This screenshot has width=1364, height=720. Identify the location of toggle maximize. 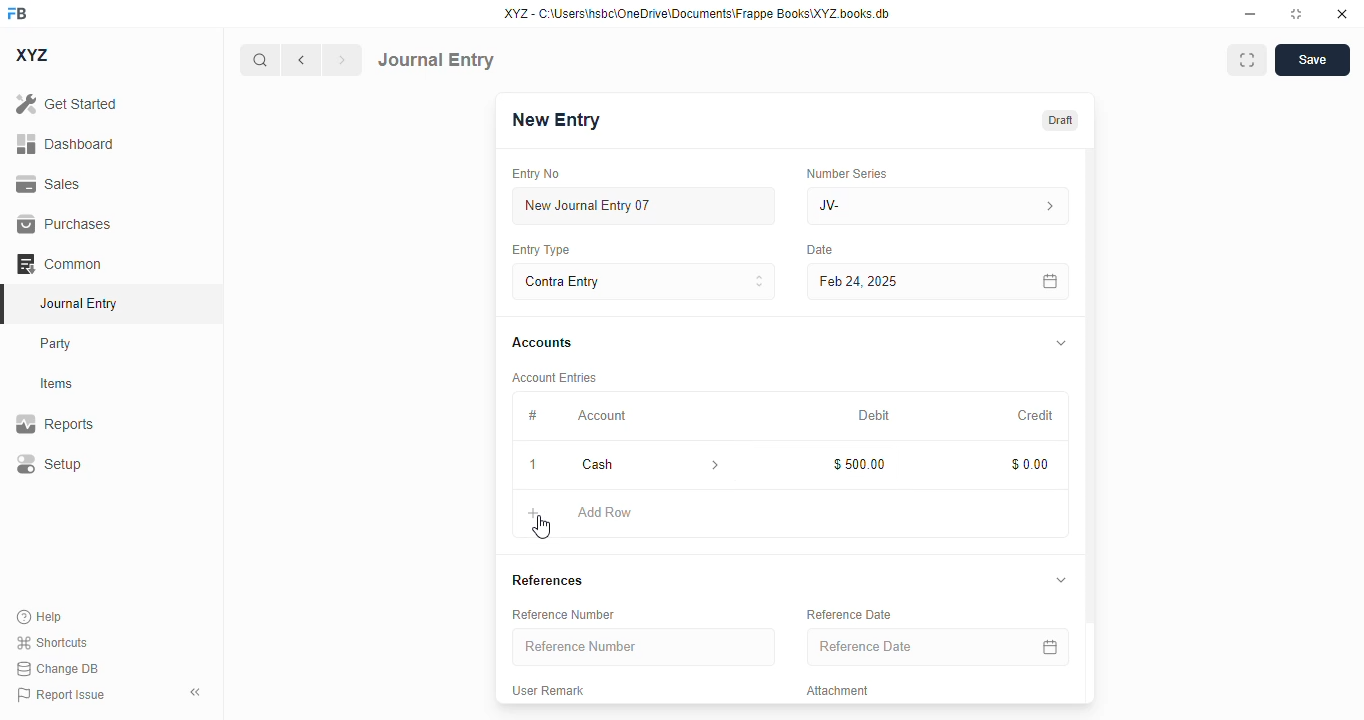
(1296, 14).